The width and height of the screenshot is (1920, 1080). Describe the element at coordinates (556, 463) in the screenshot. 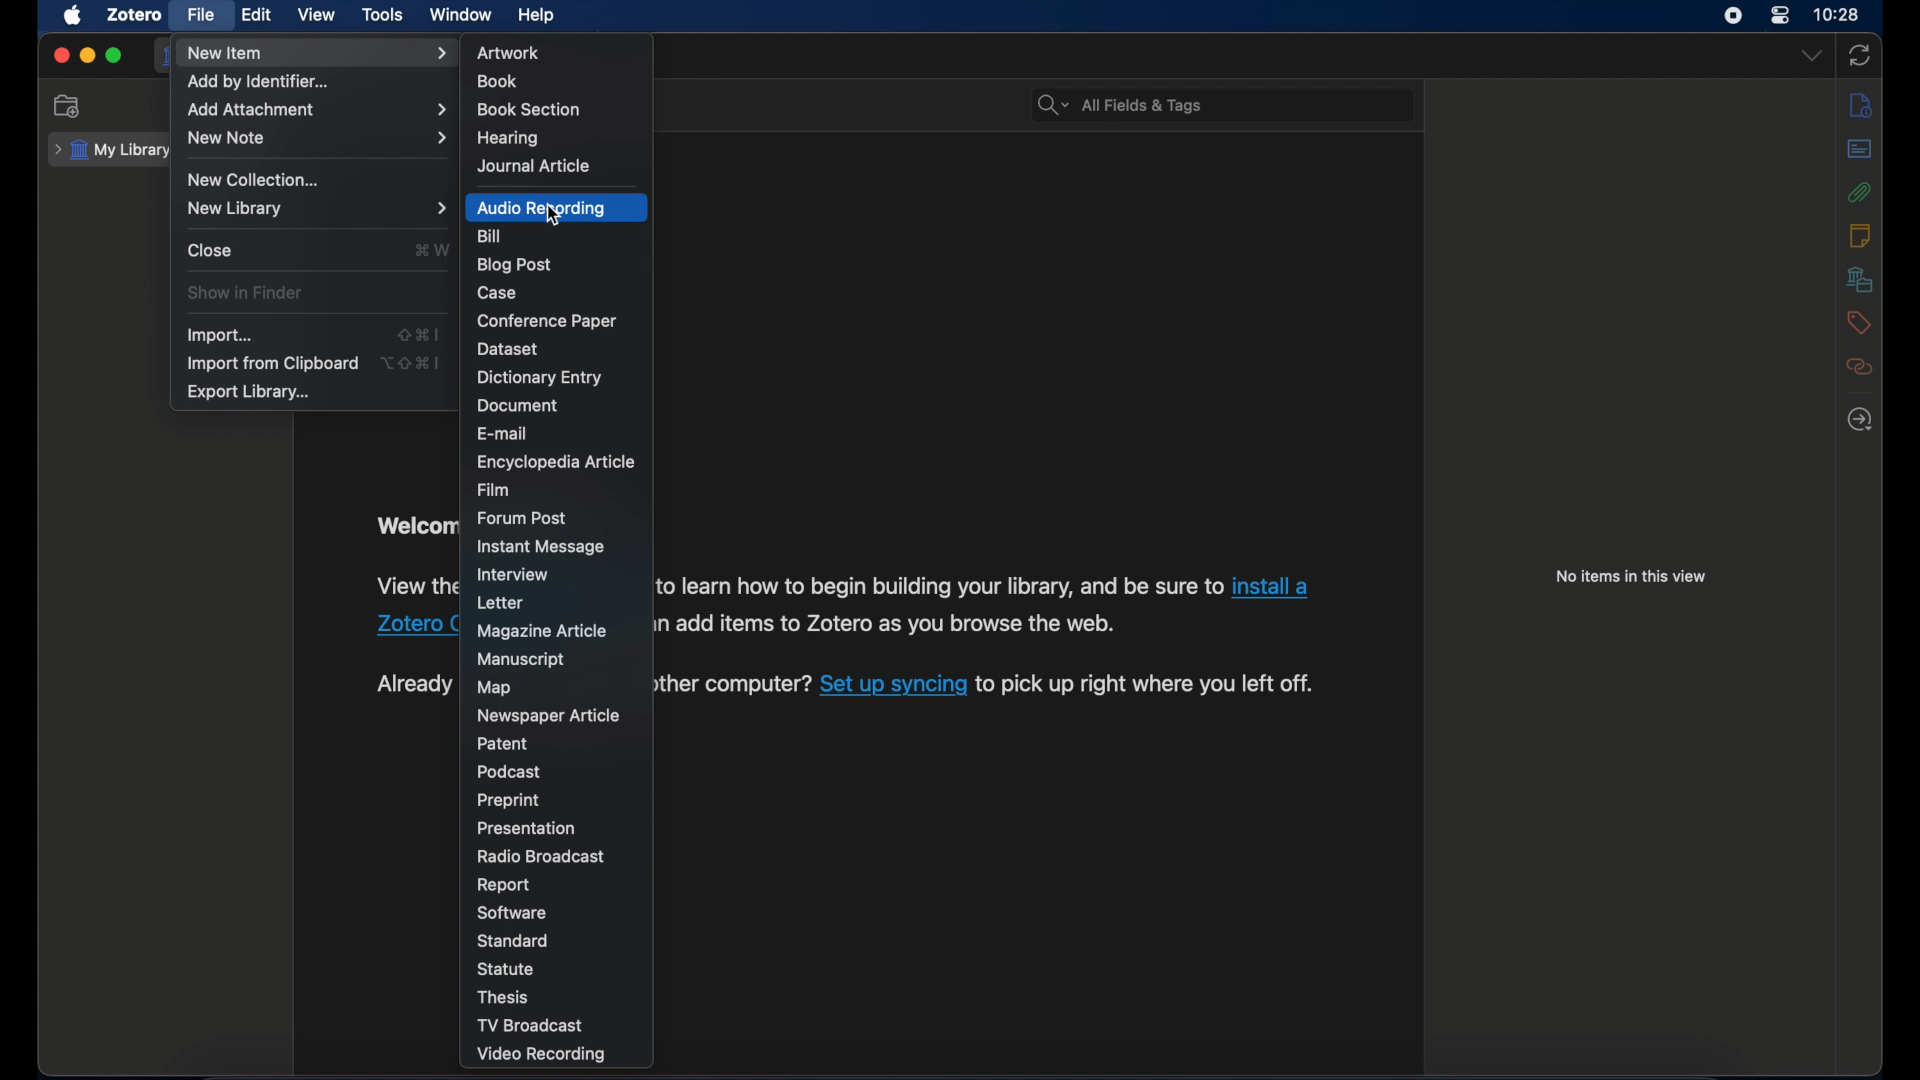

I see `encyclopedia article` at that location.